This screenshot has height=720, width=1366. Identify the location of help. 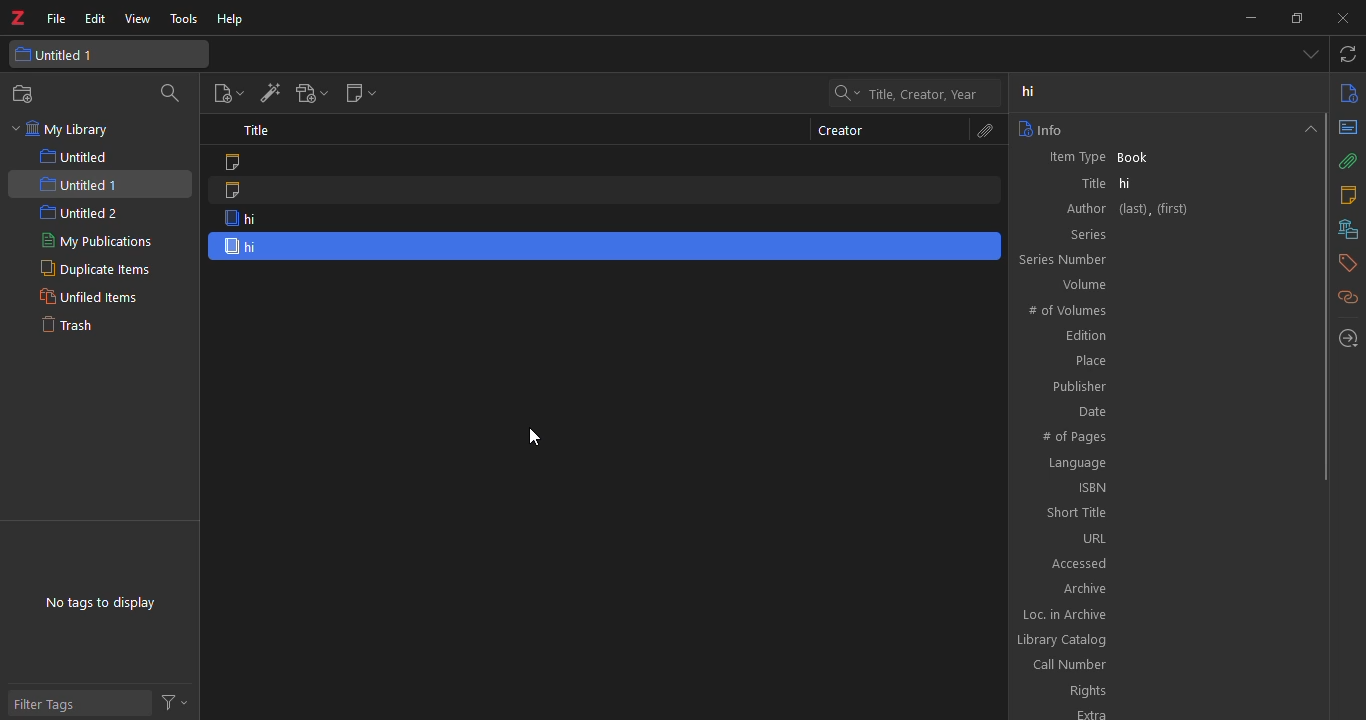
(233, 18).